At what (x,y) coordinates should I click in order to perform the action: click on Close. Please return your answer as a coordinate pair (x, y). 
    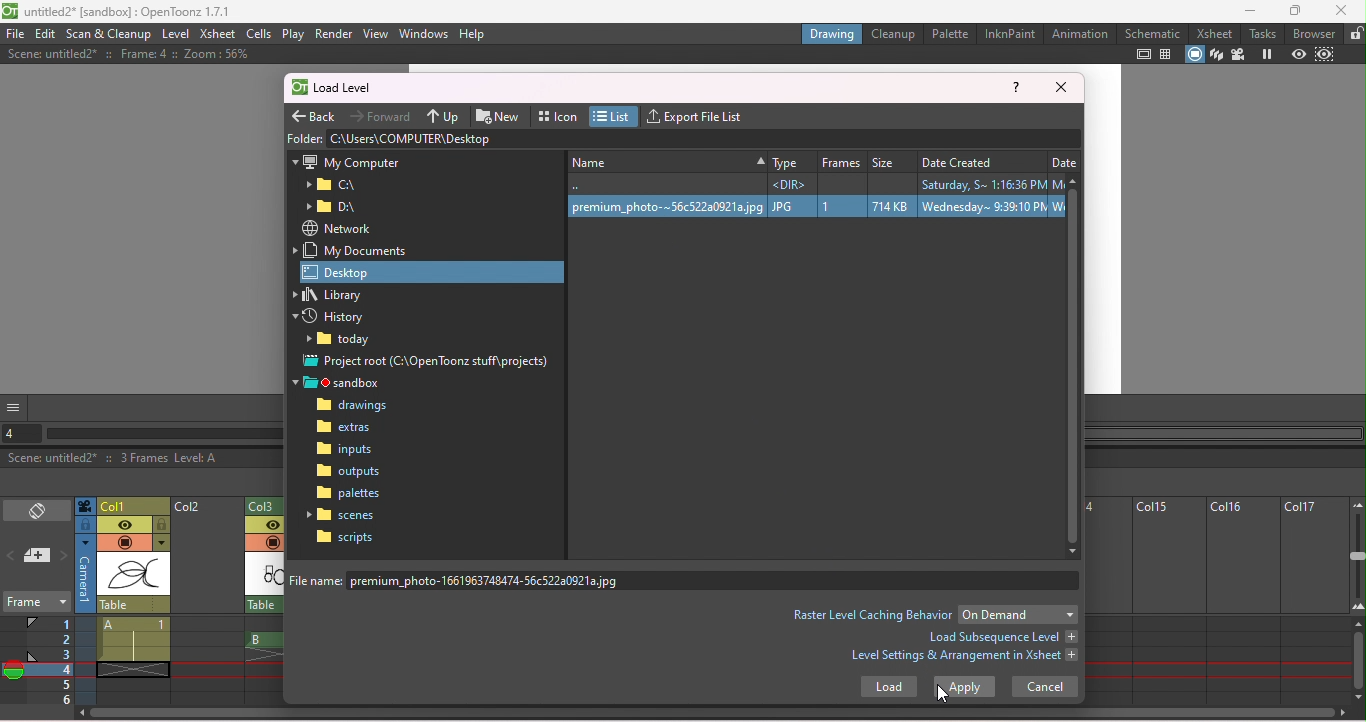
    Looking at the image, I should click on (1061, 88).